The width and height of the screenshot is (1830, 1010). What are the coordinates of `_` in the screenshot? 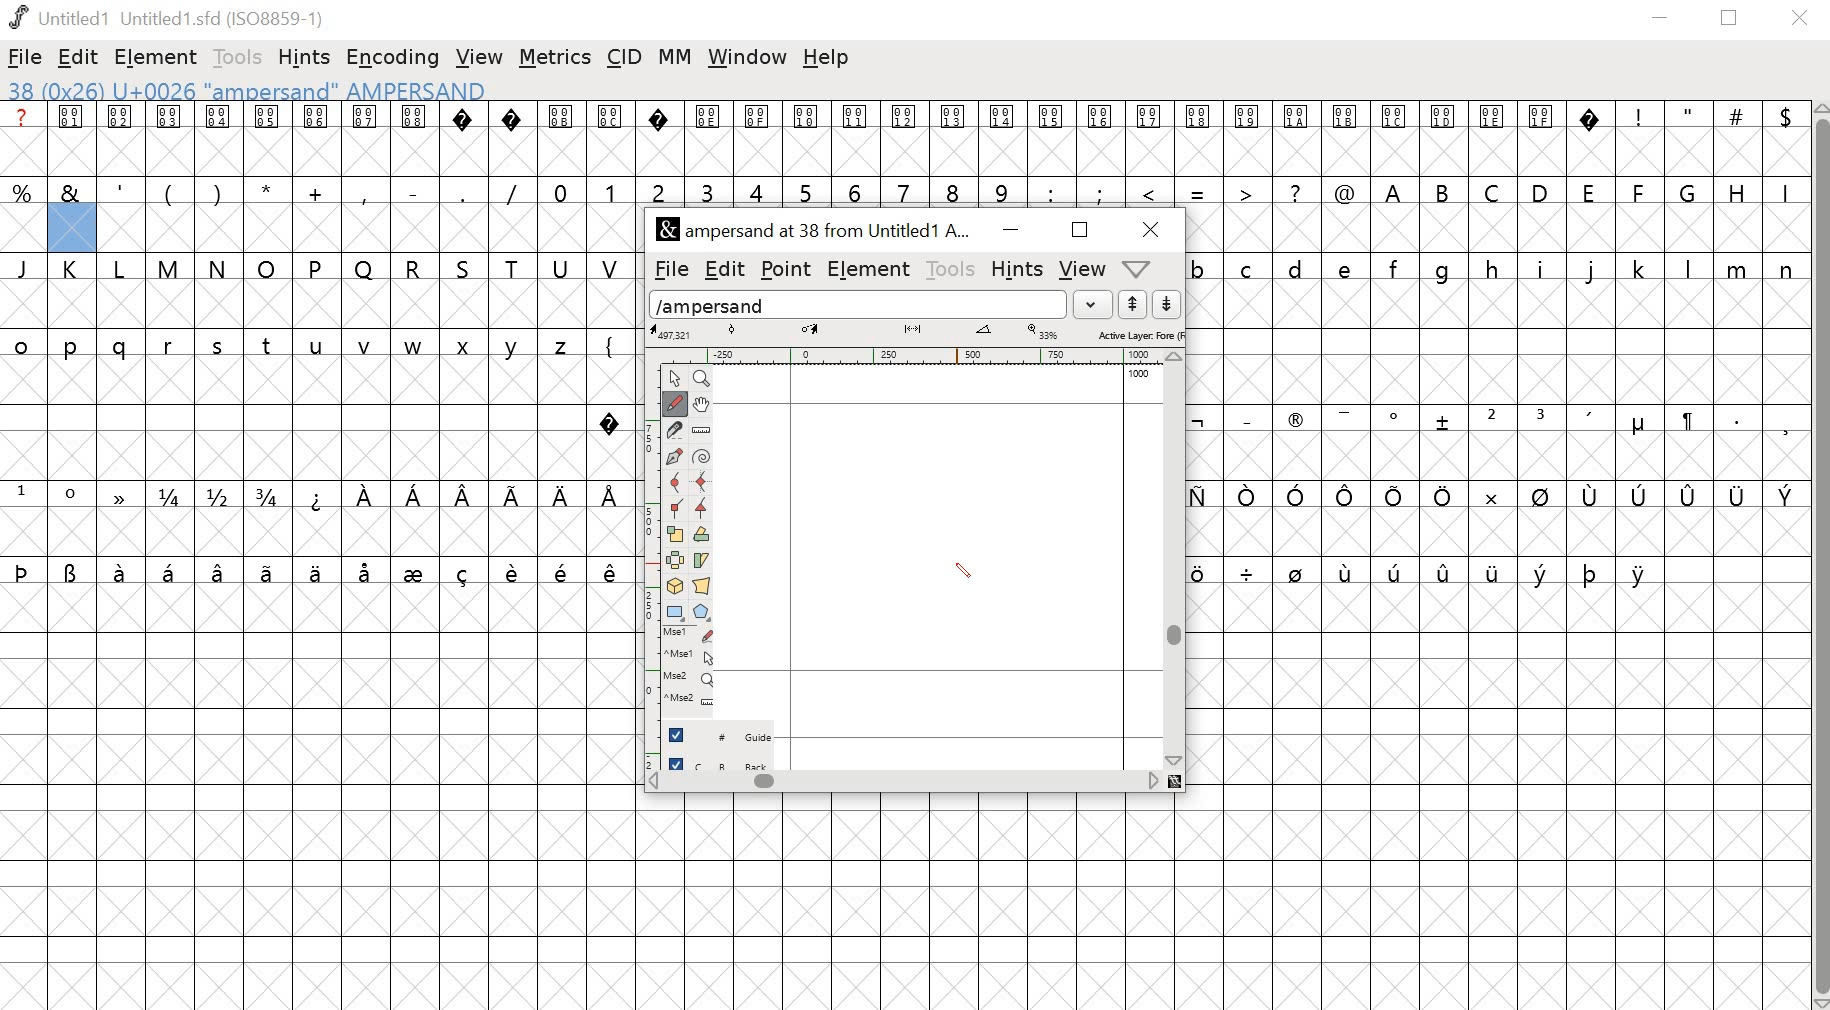 It's located at (1245, 419).